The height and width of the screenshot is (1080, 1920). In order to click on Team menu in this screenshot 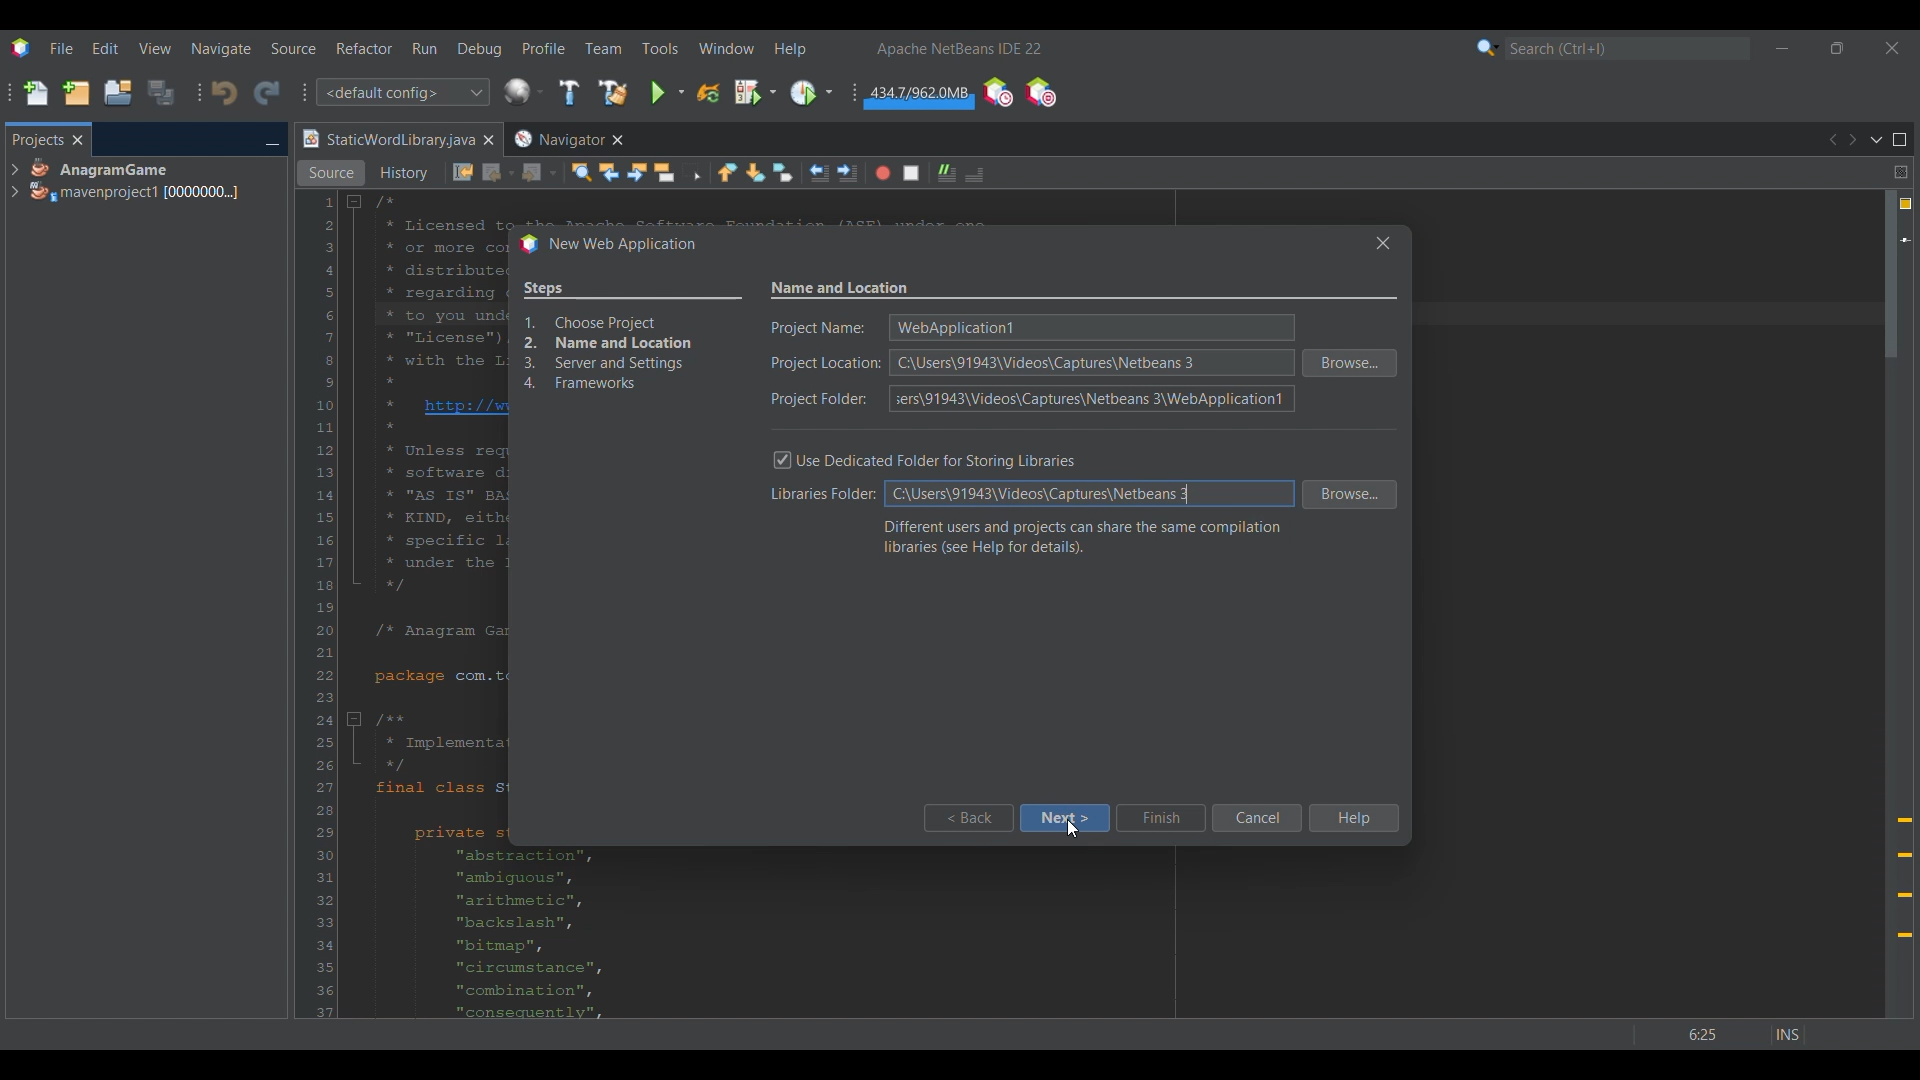, I will do `click(603, 48)`.